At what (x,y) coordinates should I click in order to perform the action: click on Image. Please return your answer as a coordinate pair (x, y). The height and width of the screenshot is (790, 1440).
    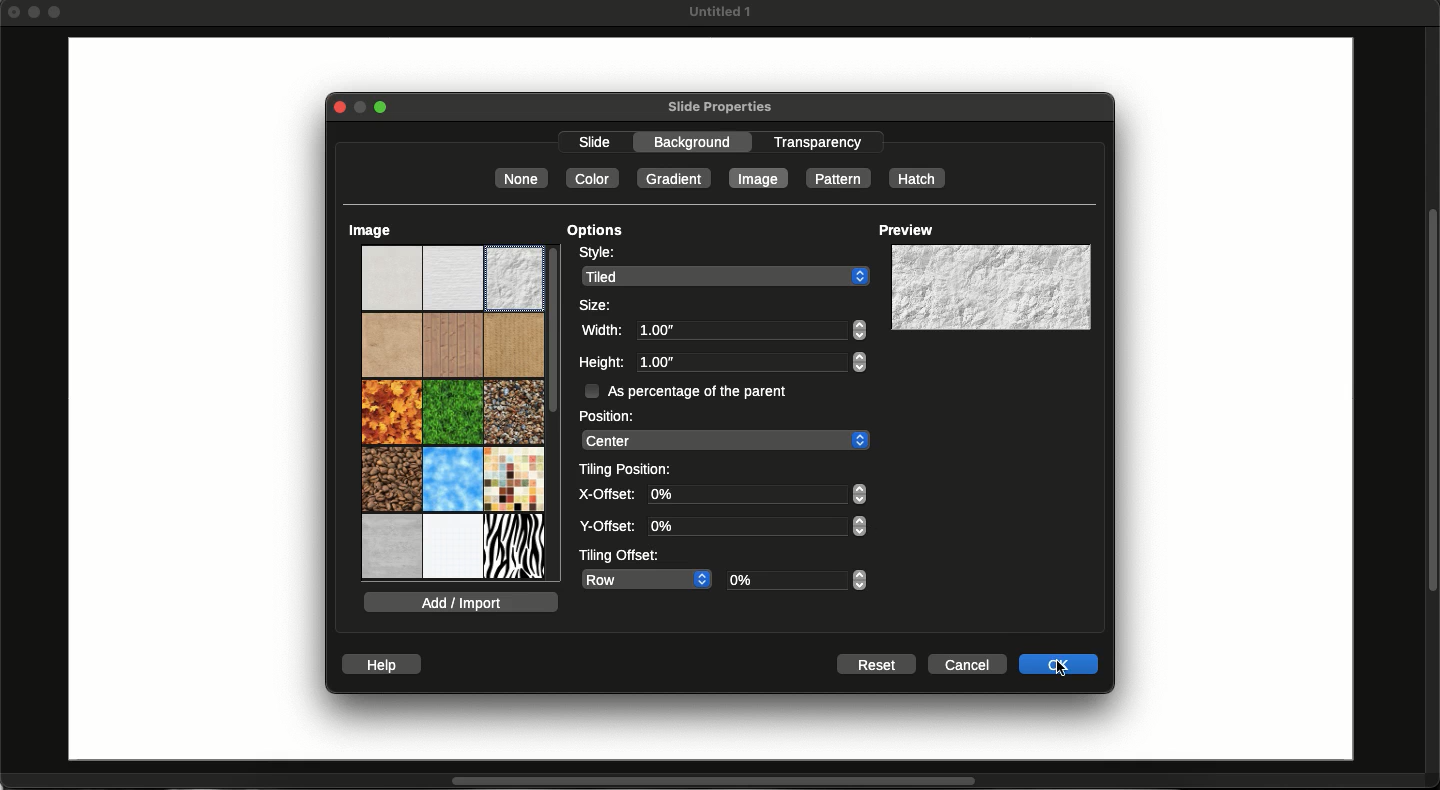
    Looking at the image, I should click on (370, 230).